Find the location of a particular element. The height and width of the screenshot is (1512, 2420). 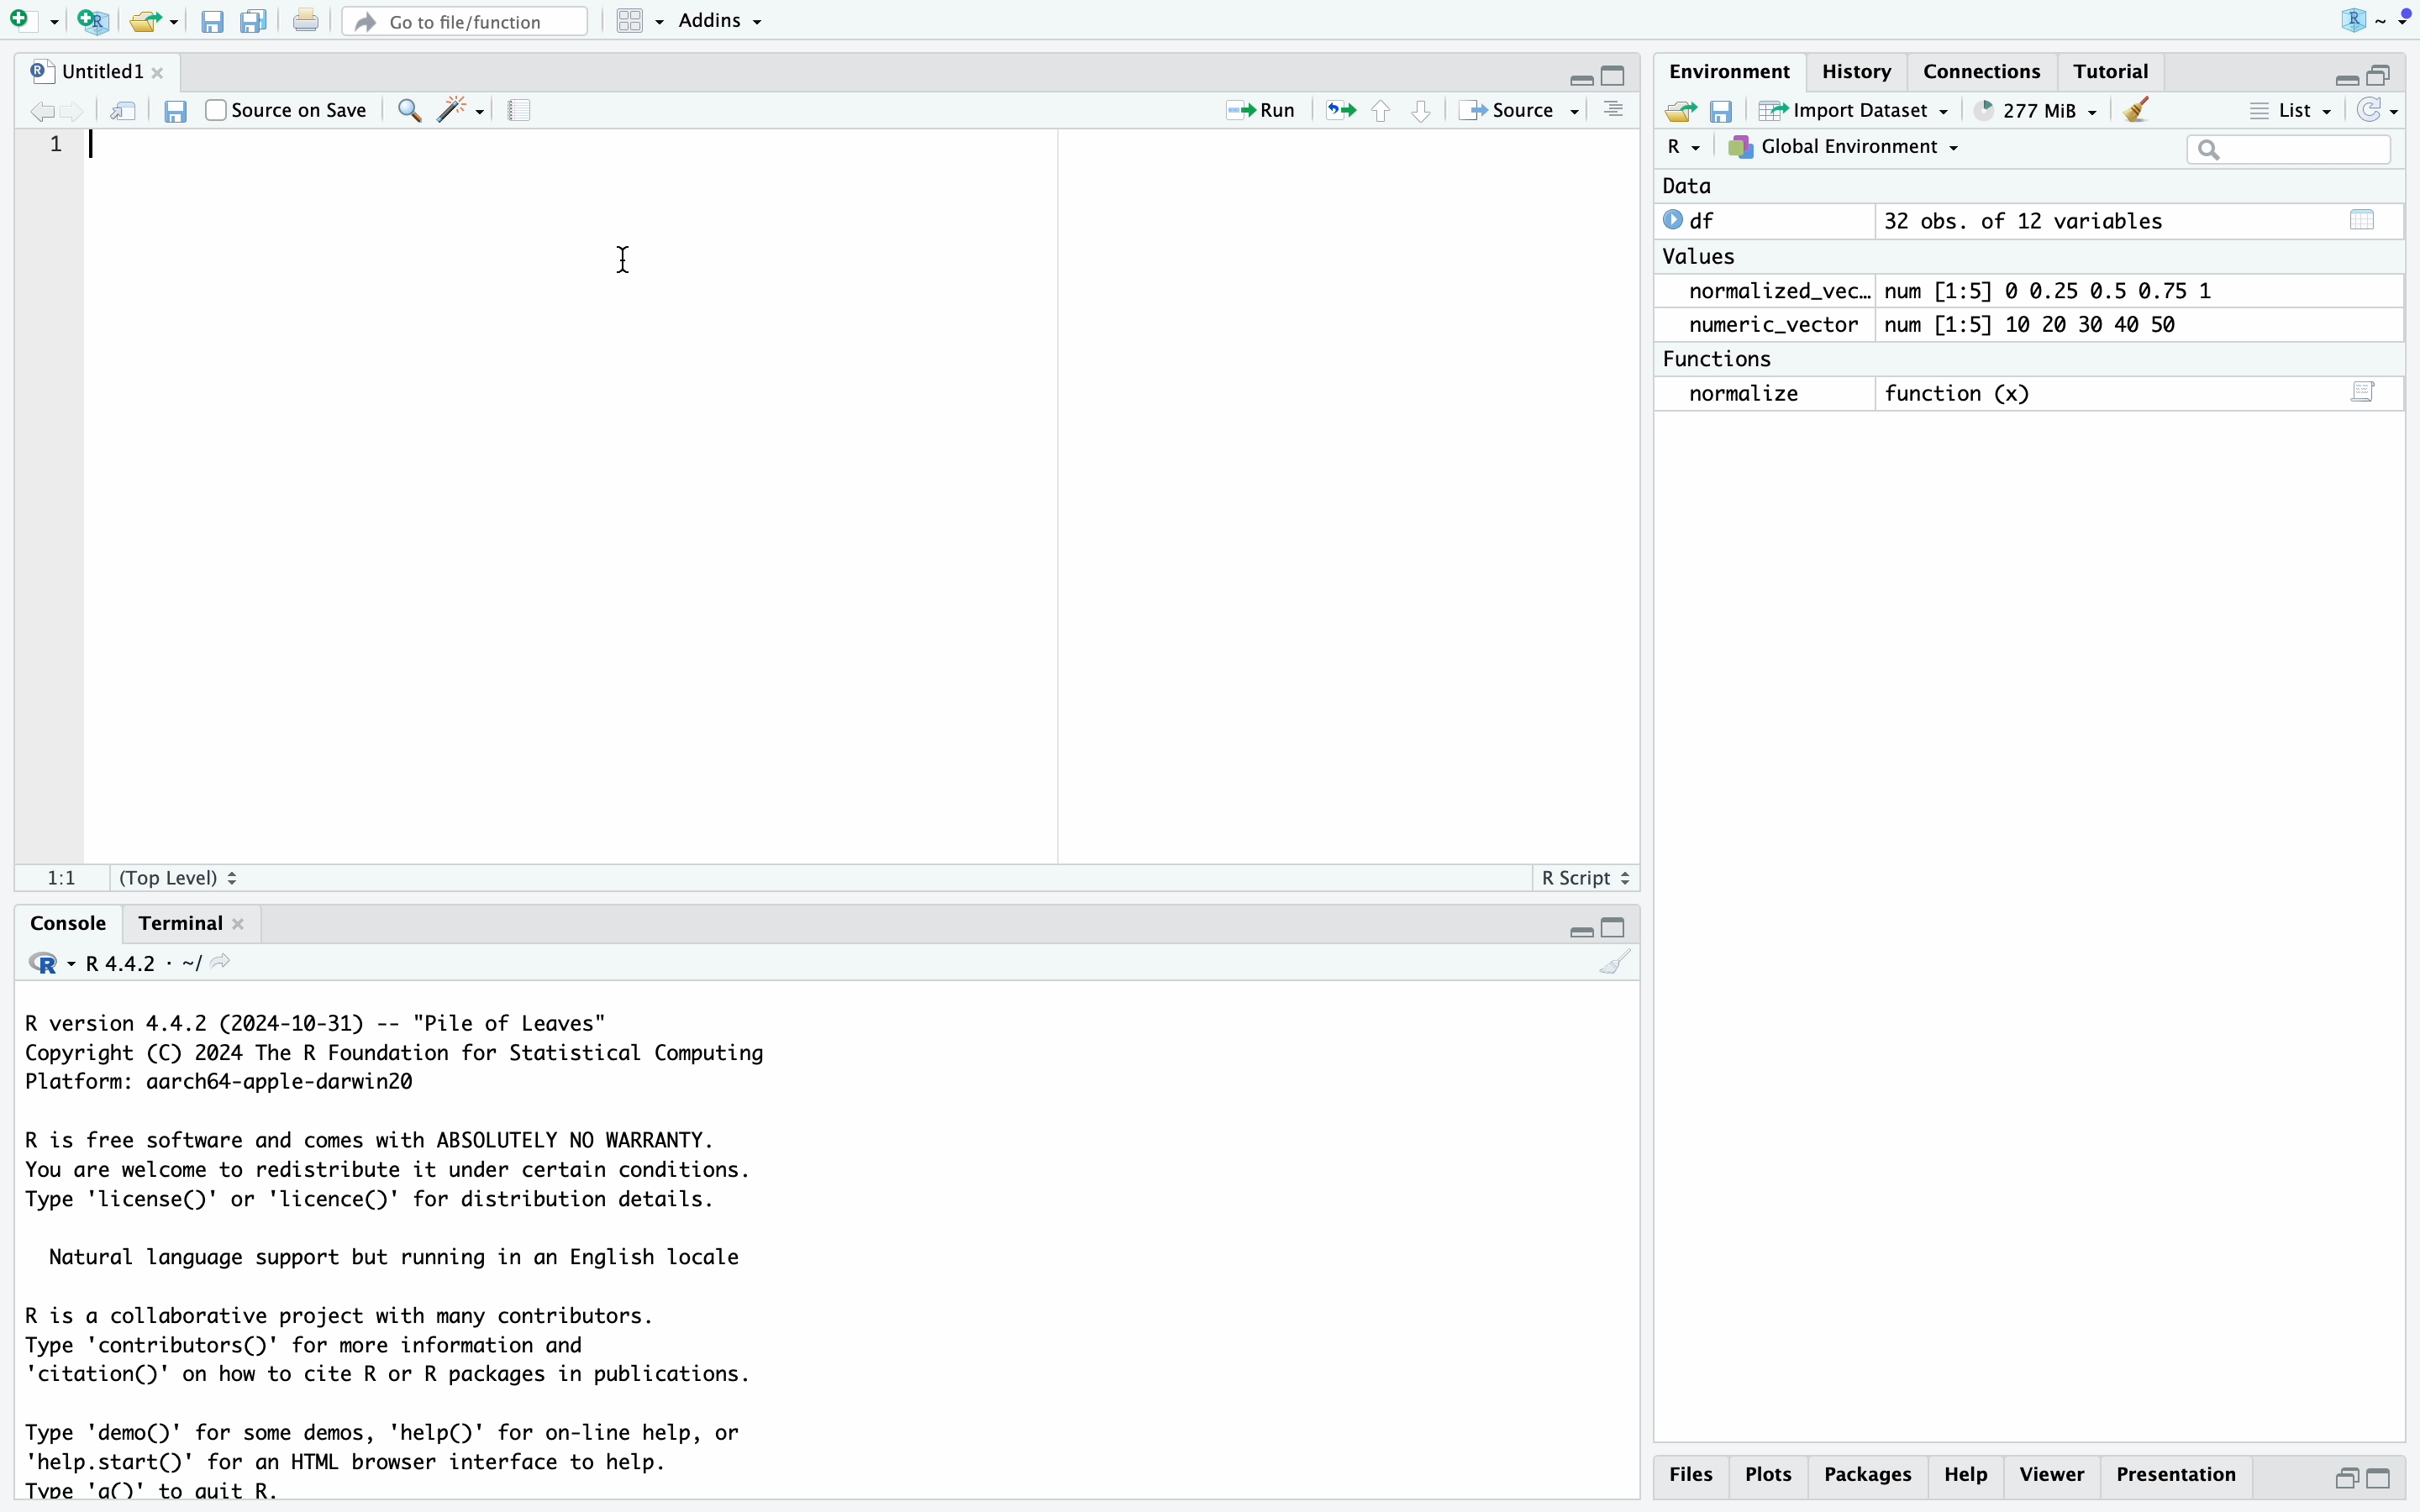

go back is located at coordinates (50, 113).